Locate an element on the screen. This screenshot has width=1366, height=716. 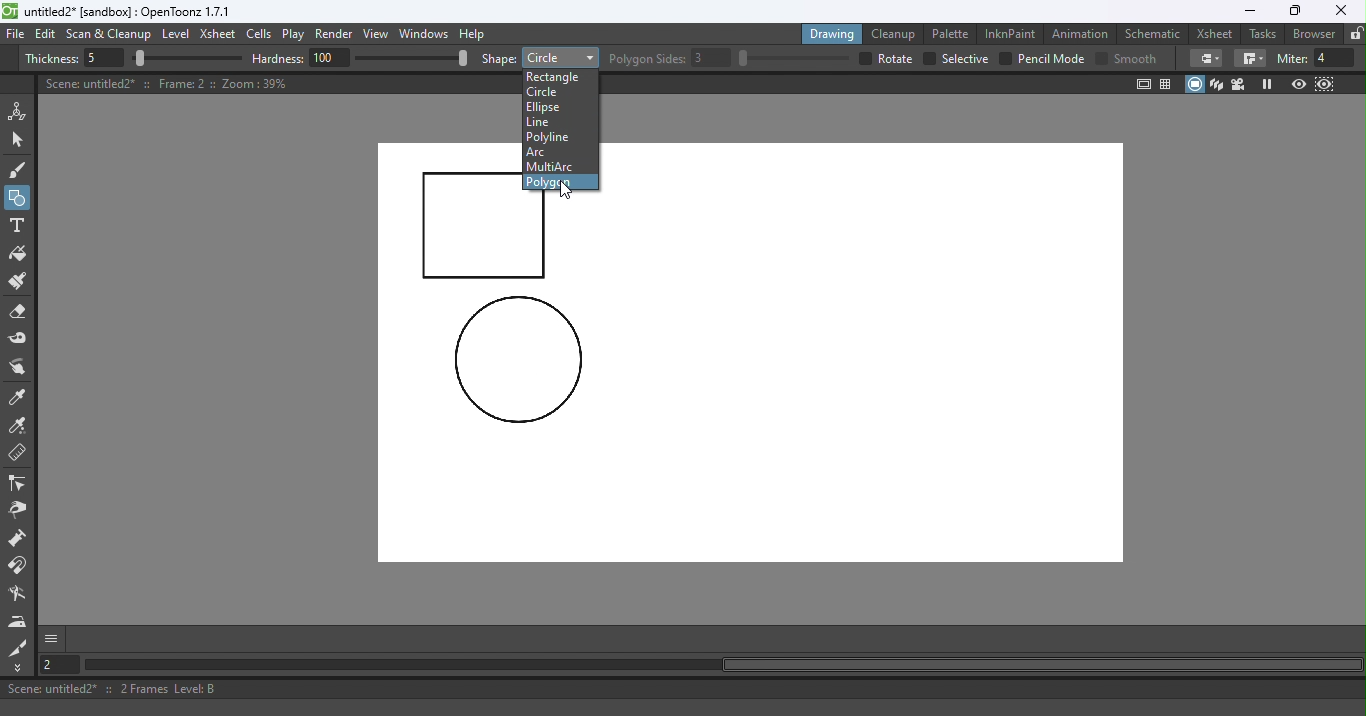
InknPaint is located at coordinates (1011, 32).